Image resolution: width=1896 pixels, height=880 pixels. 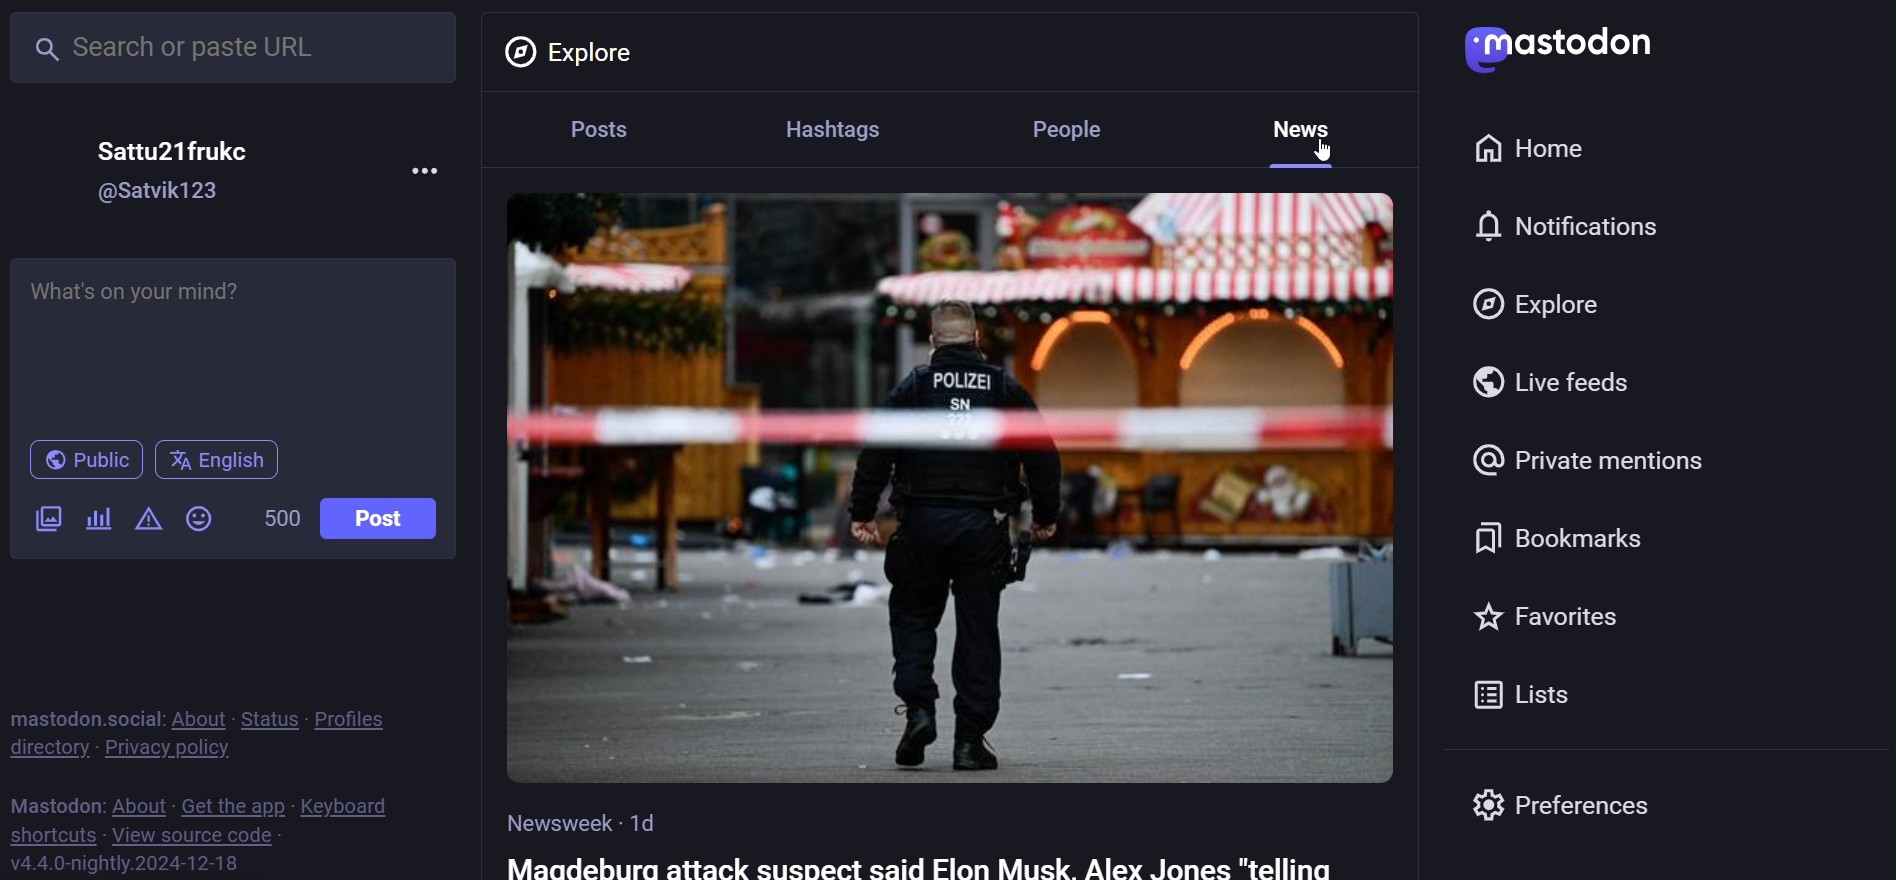 What do you see at coordinates (238, 341) in the screenshot?
I see `Whats on your mind` at bounding box center [238, 341].